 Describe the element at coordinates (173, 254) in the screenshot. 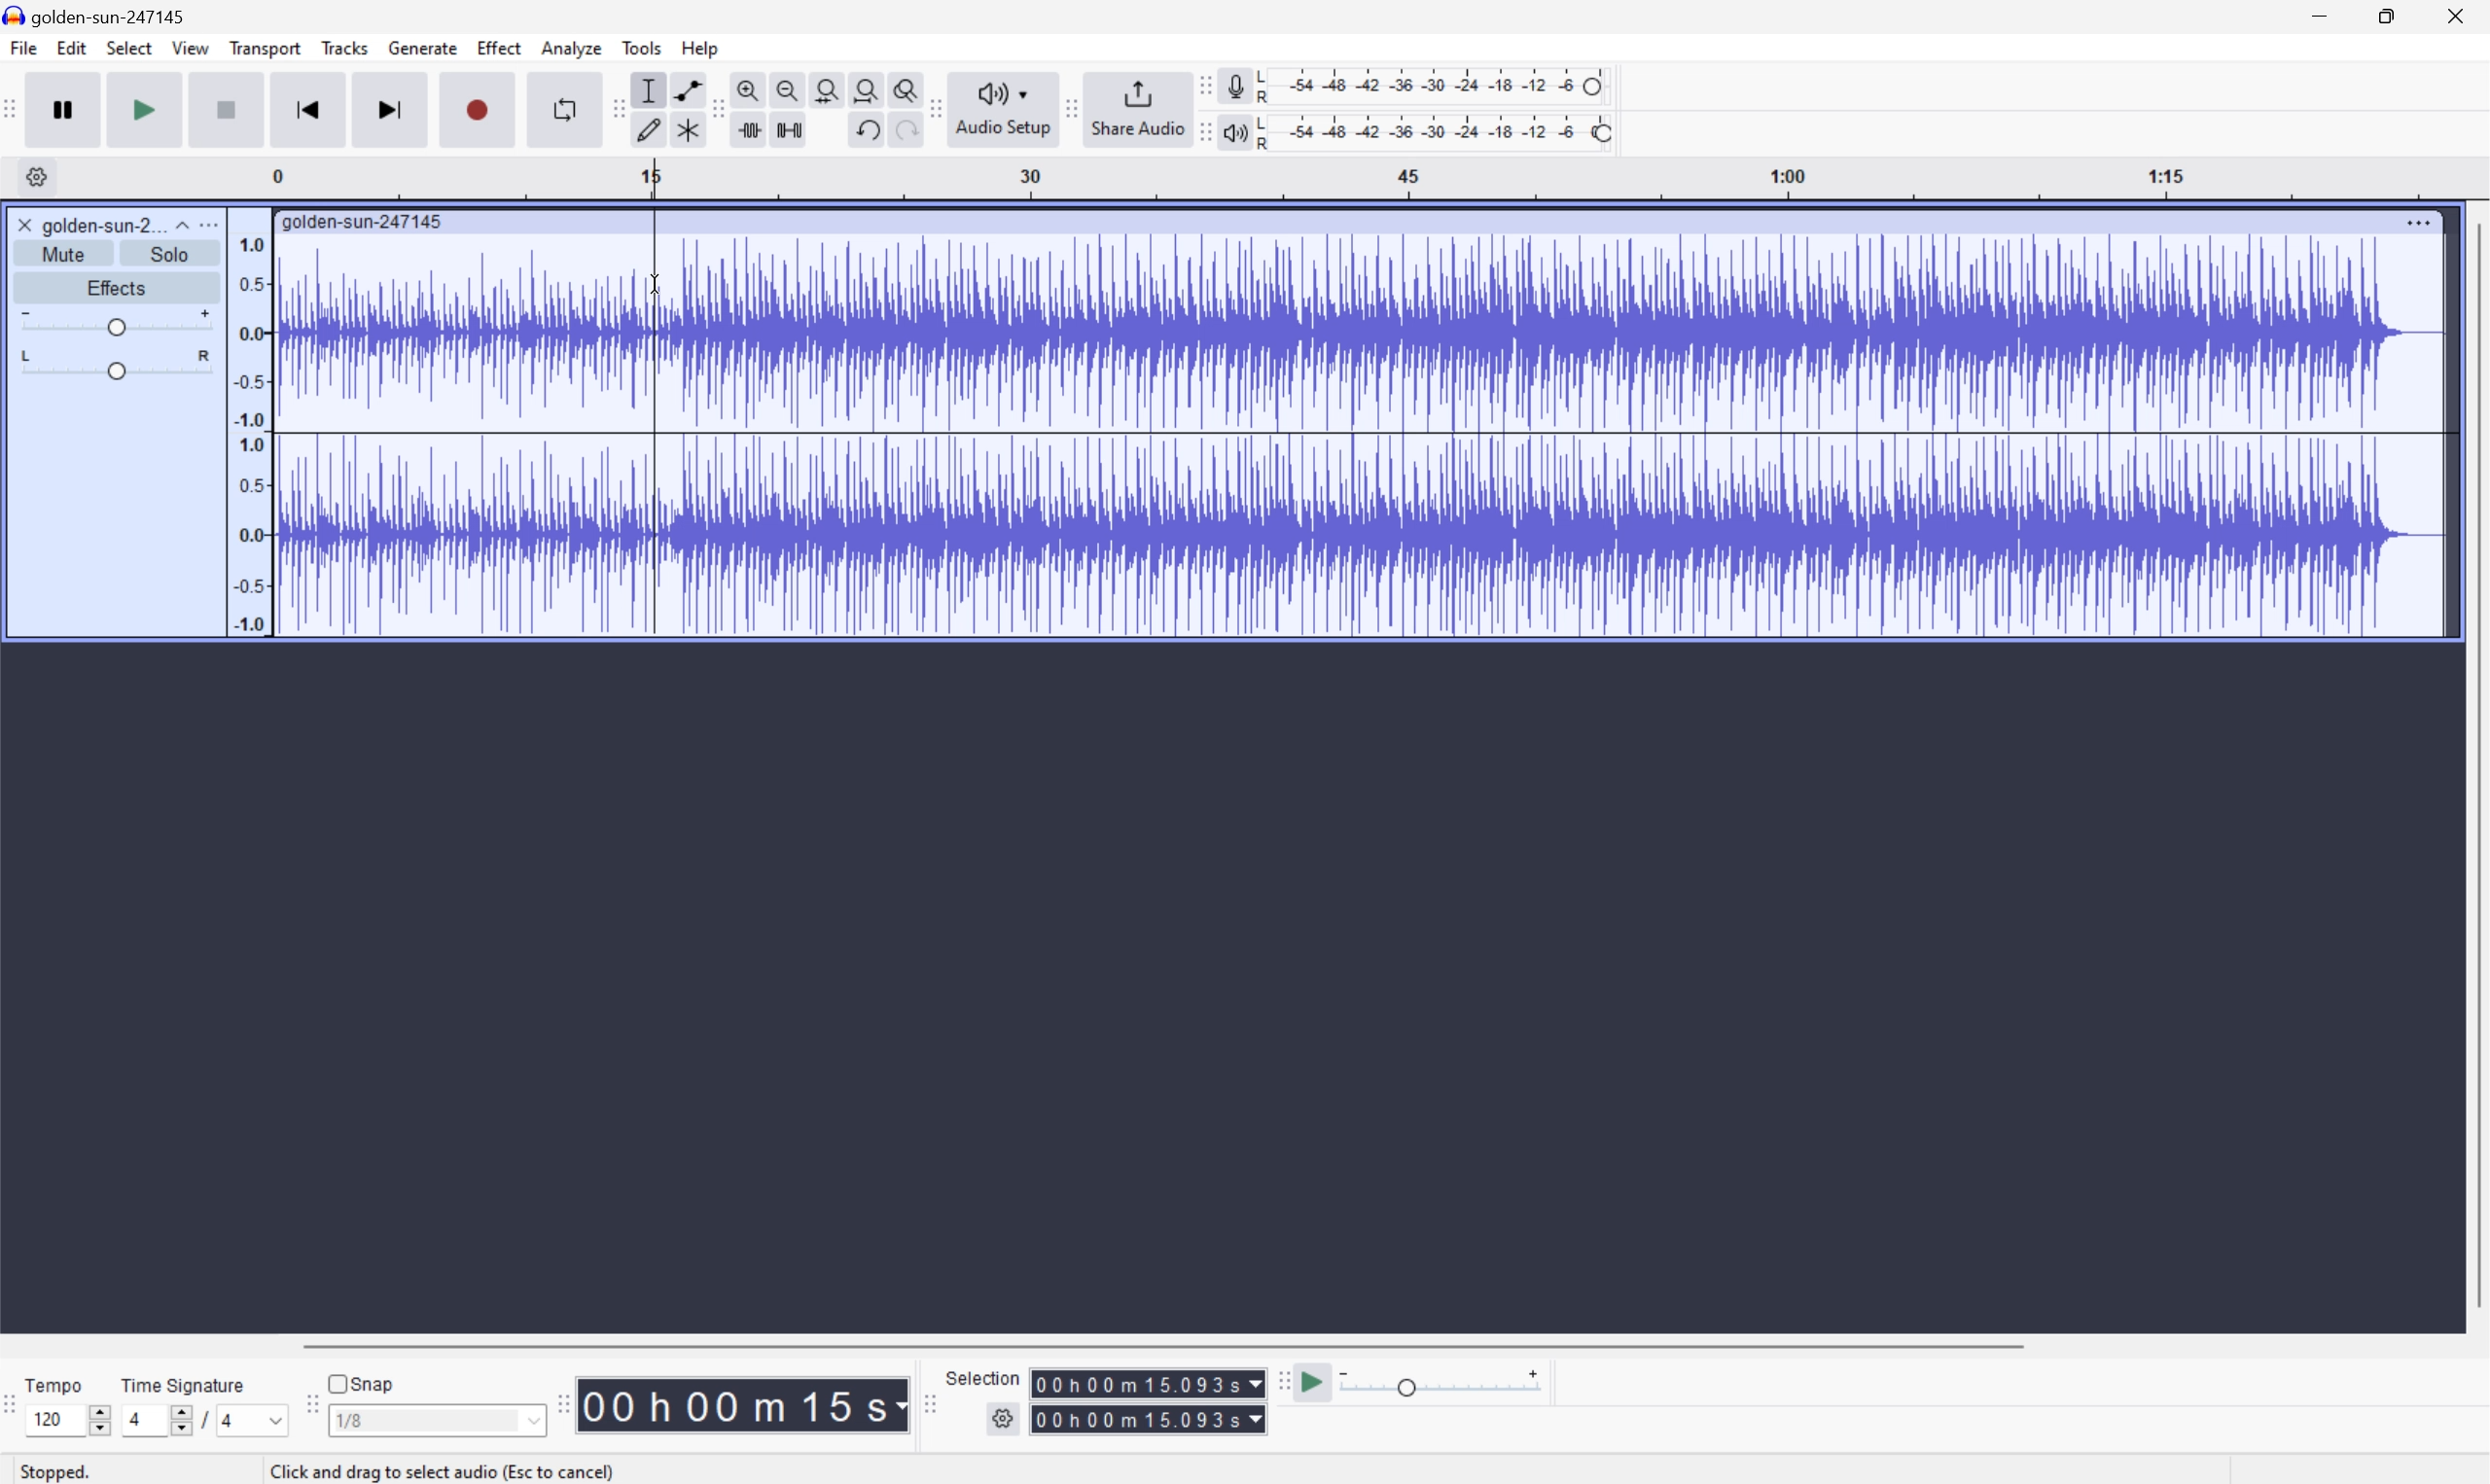

I see `Solo` at that location.